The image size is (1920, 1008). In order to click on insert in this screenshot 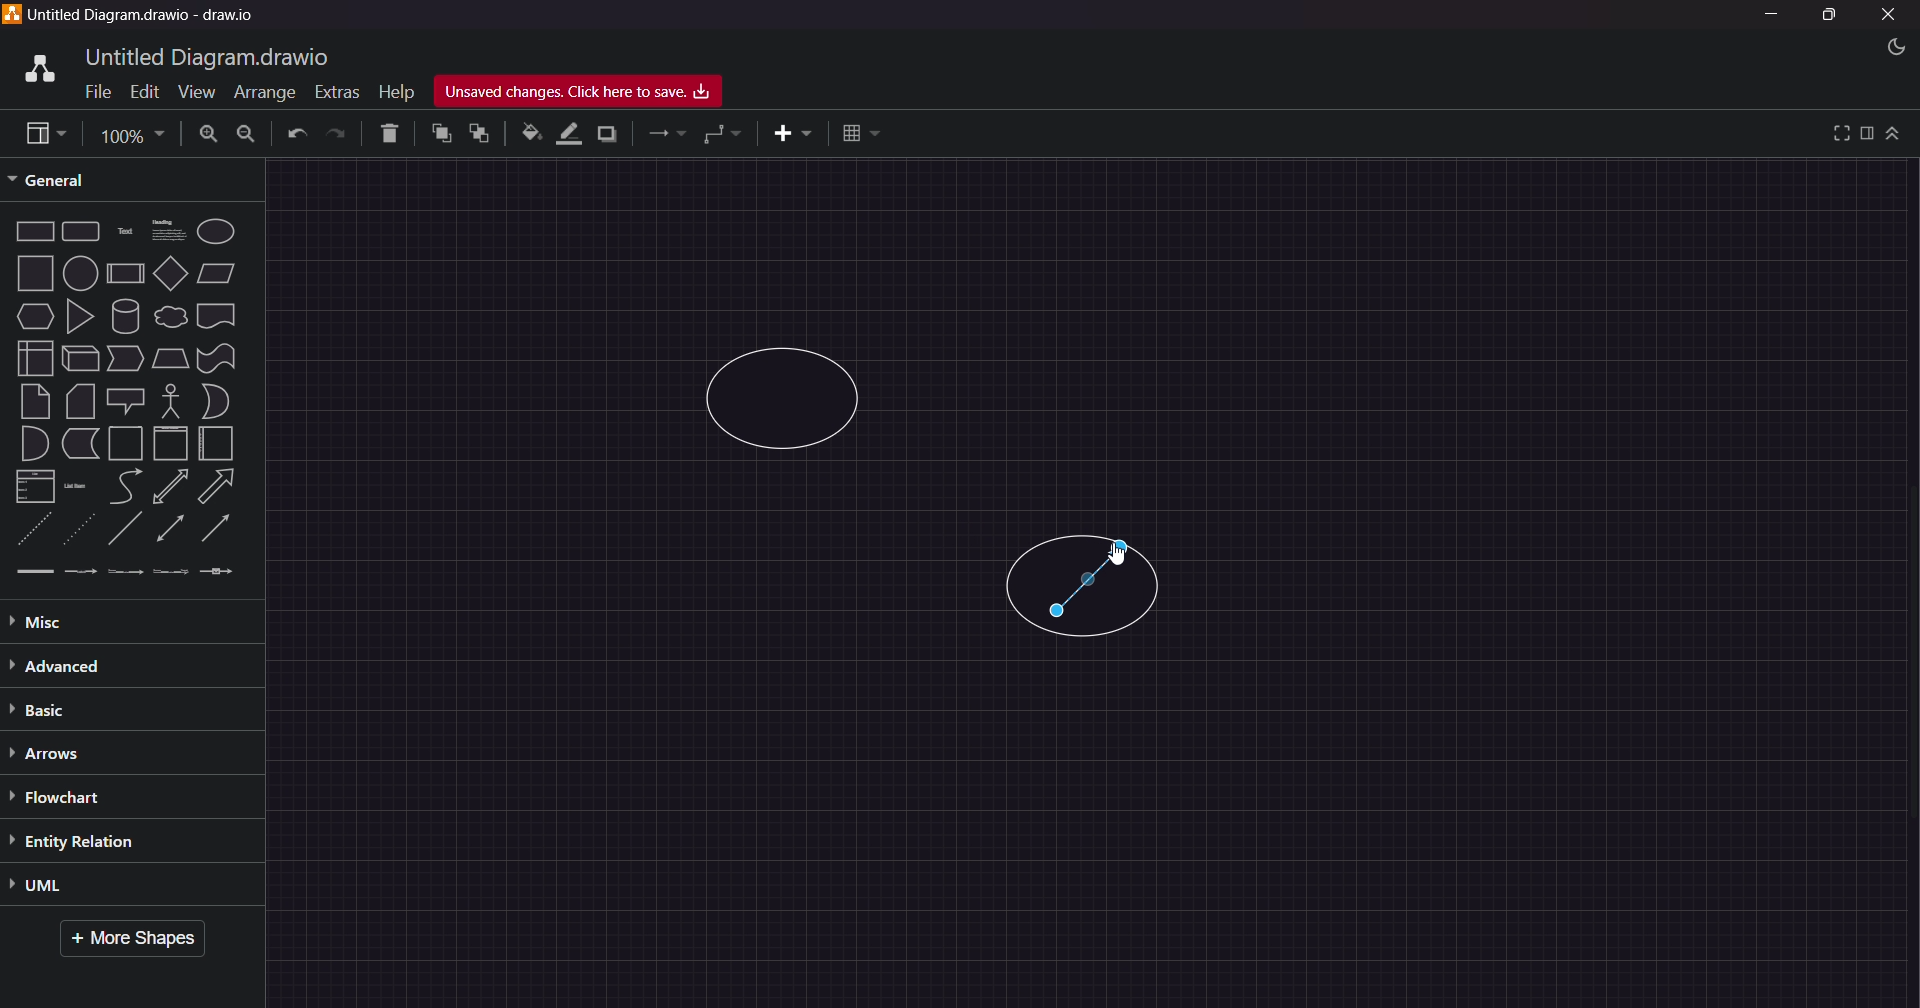, I will do `click(785, 134)`.